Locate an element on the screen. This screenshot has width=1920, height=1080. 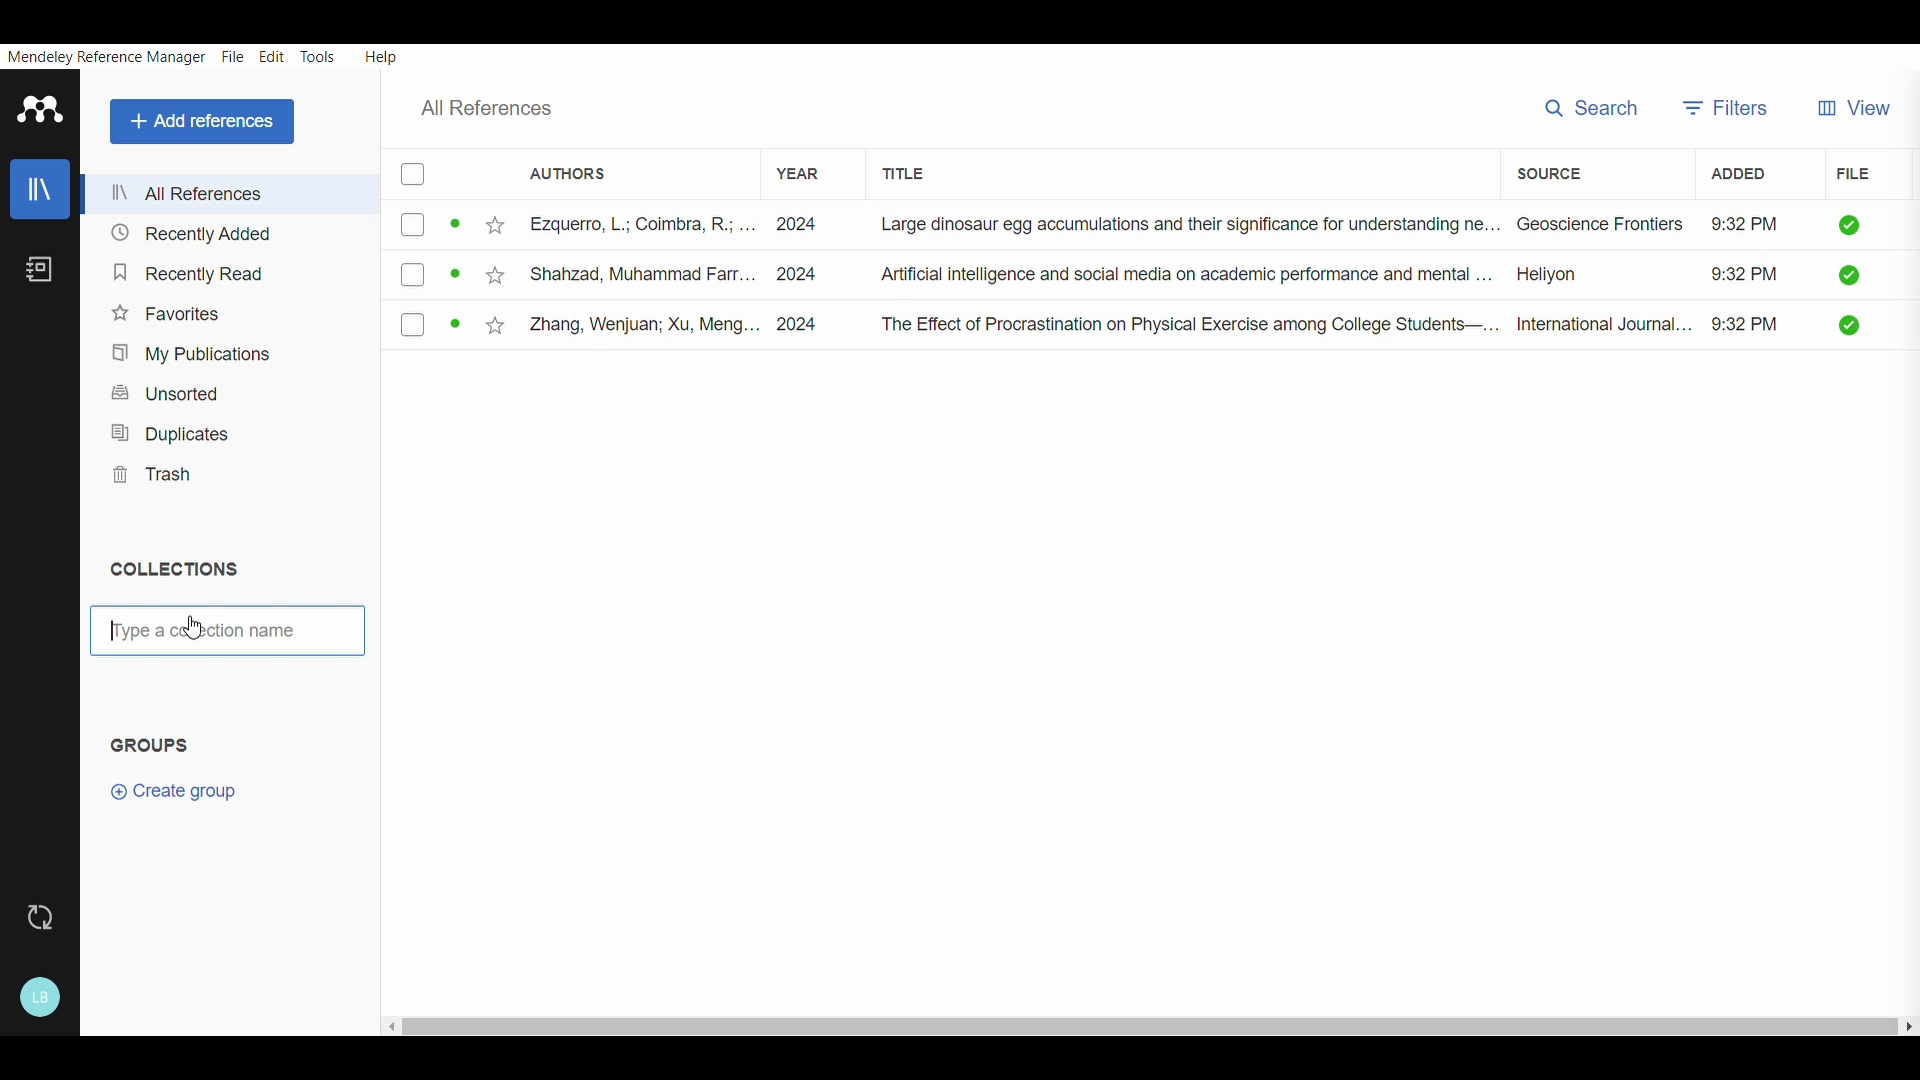
Search is located at coordinates (1591, 106).